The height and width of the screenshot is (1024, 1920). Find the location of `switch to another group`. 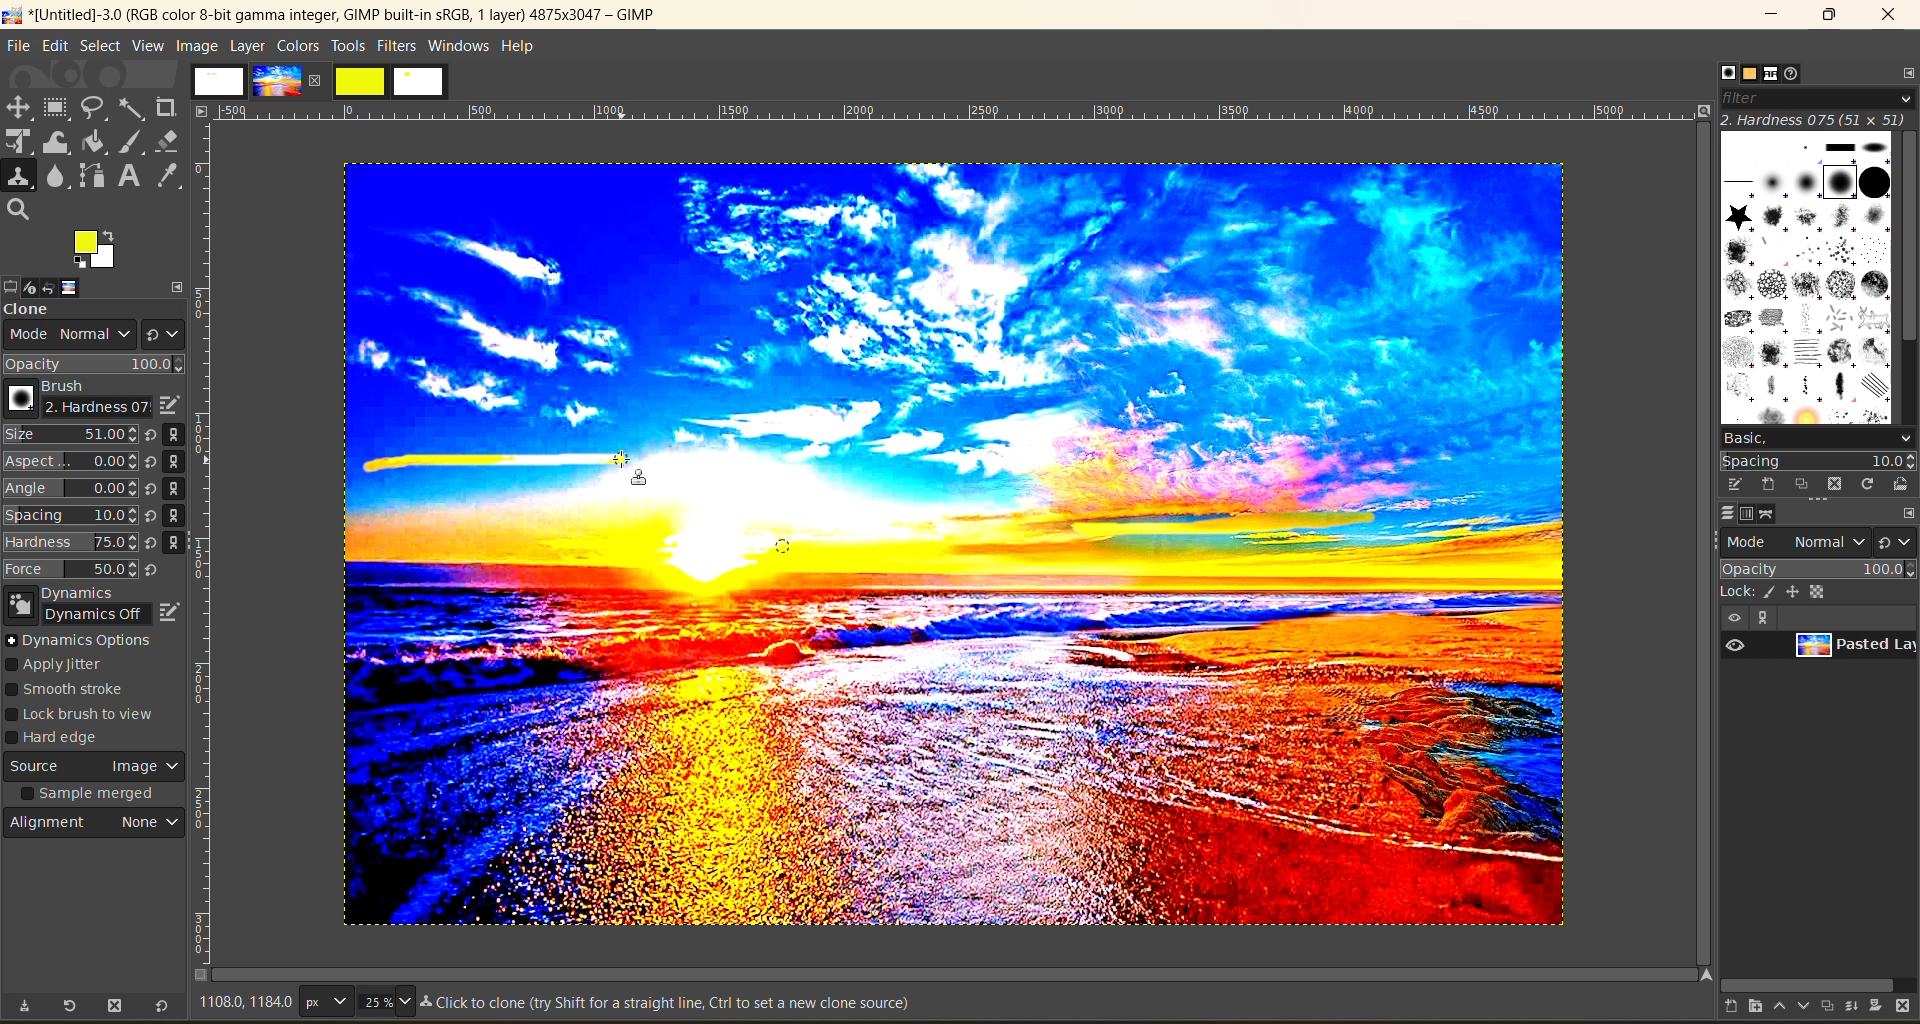

switch to another group is located at coordinates (163, 332).